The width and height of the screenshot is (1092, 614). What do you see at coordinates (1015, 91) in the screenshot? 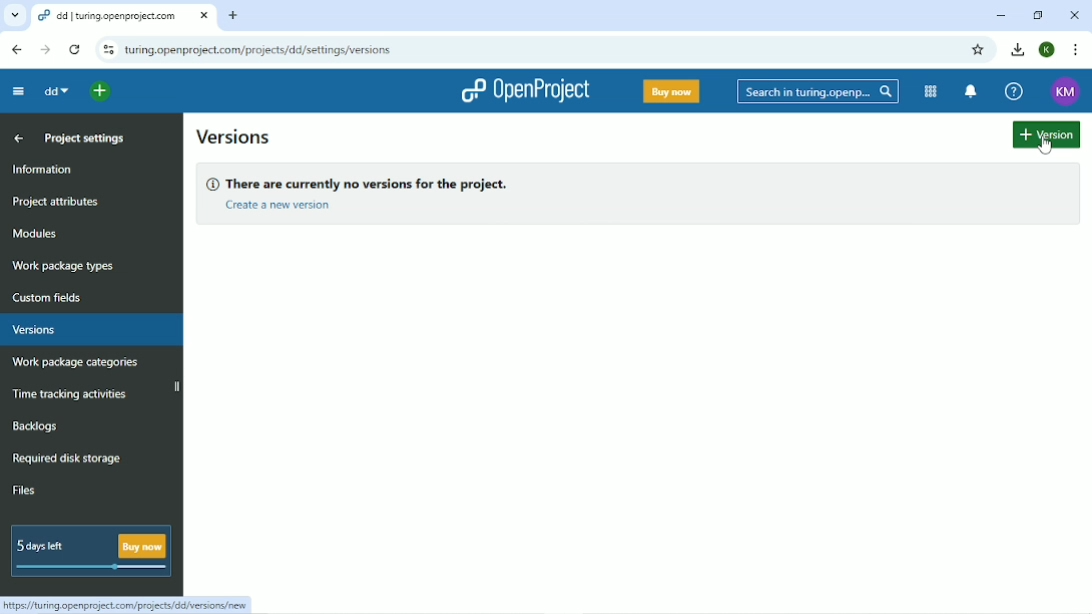
I see `Help` at bounding box center [1015, 91].